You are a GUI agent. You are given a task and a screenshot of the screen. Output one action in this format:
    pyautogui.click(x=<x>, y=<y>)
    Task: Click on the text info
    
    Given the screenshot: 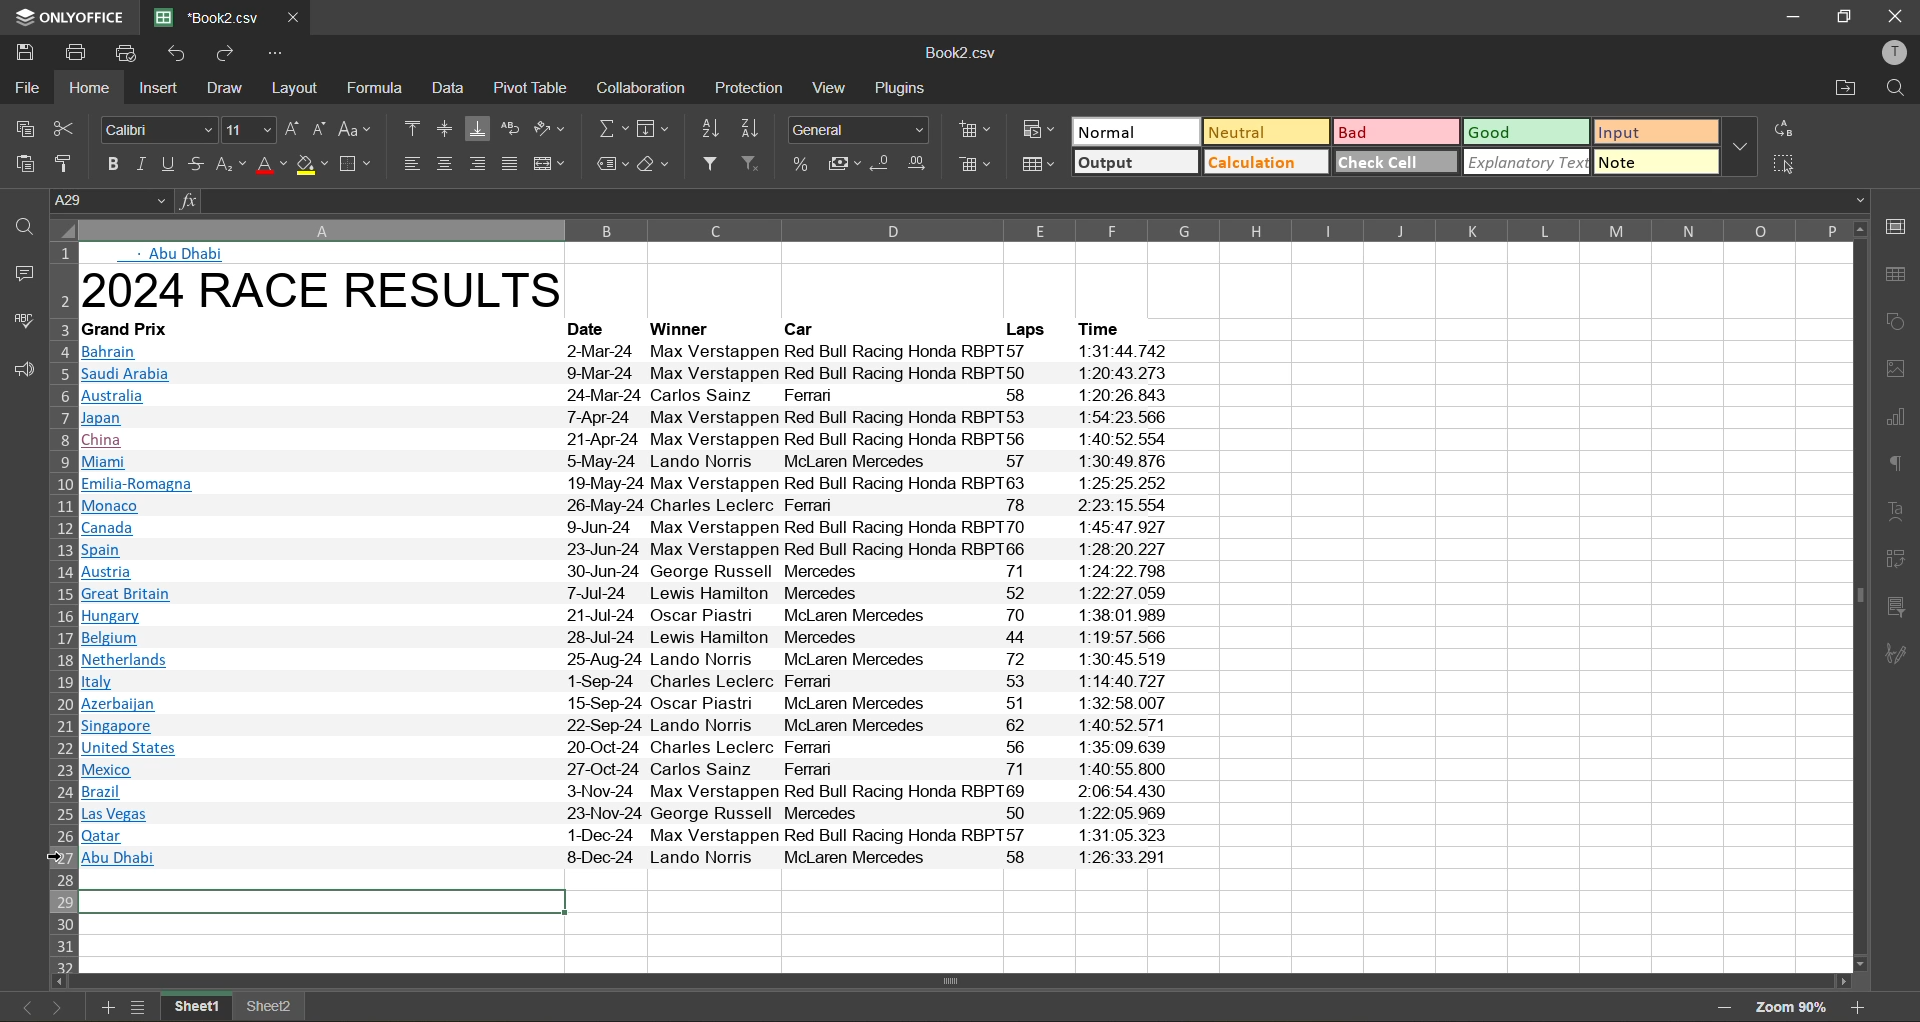 What is the action you would take?
    pyautogui.click(x=632, y=660)
    